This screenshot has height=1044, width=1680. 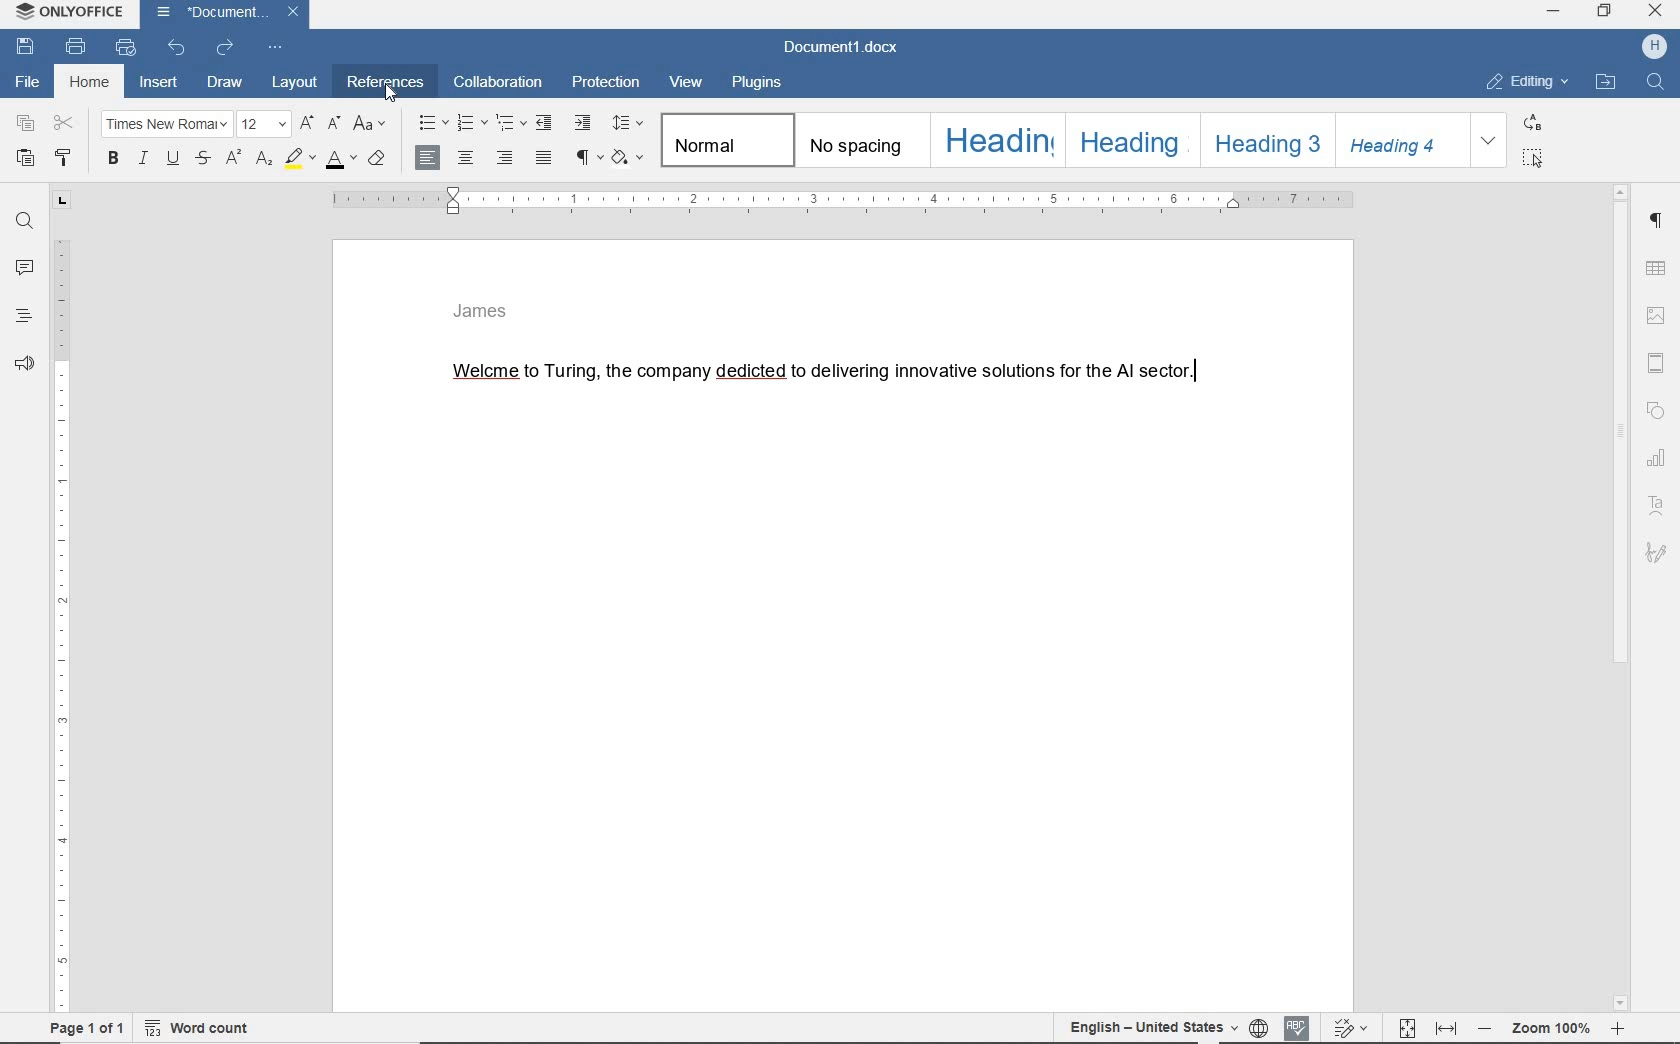 What do you see at coordinates (608, 84) in the screenshot?
I see `protection` at bounding box center [608, 84].